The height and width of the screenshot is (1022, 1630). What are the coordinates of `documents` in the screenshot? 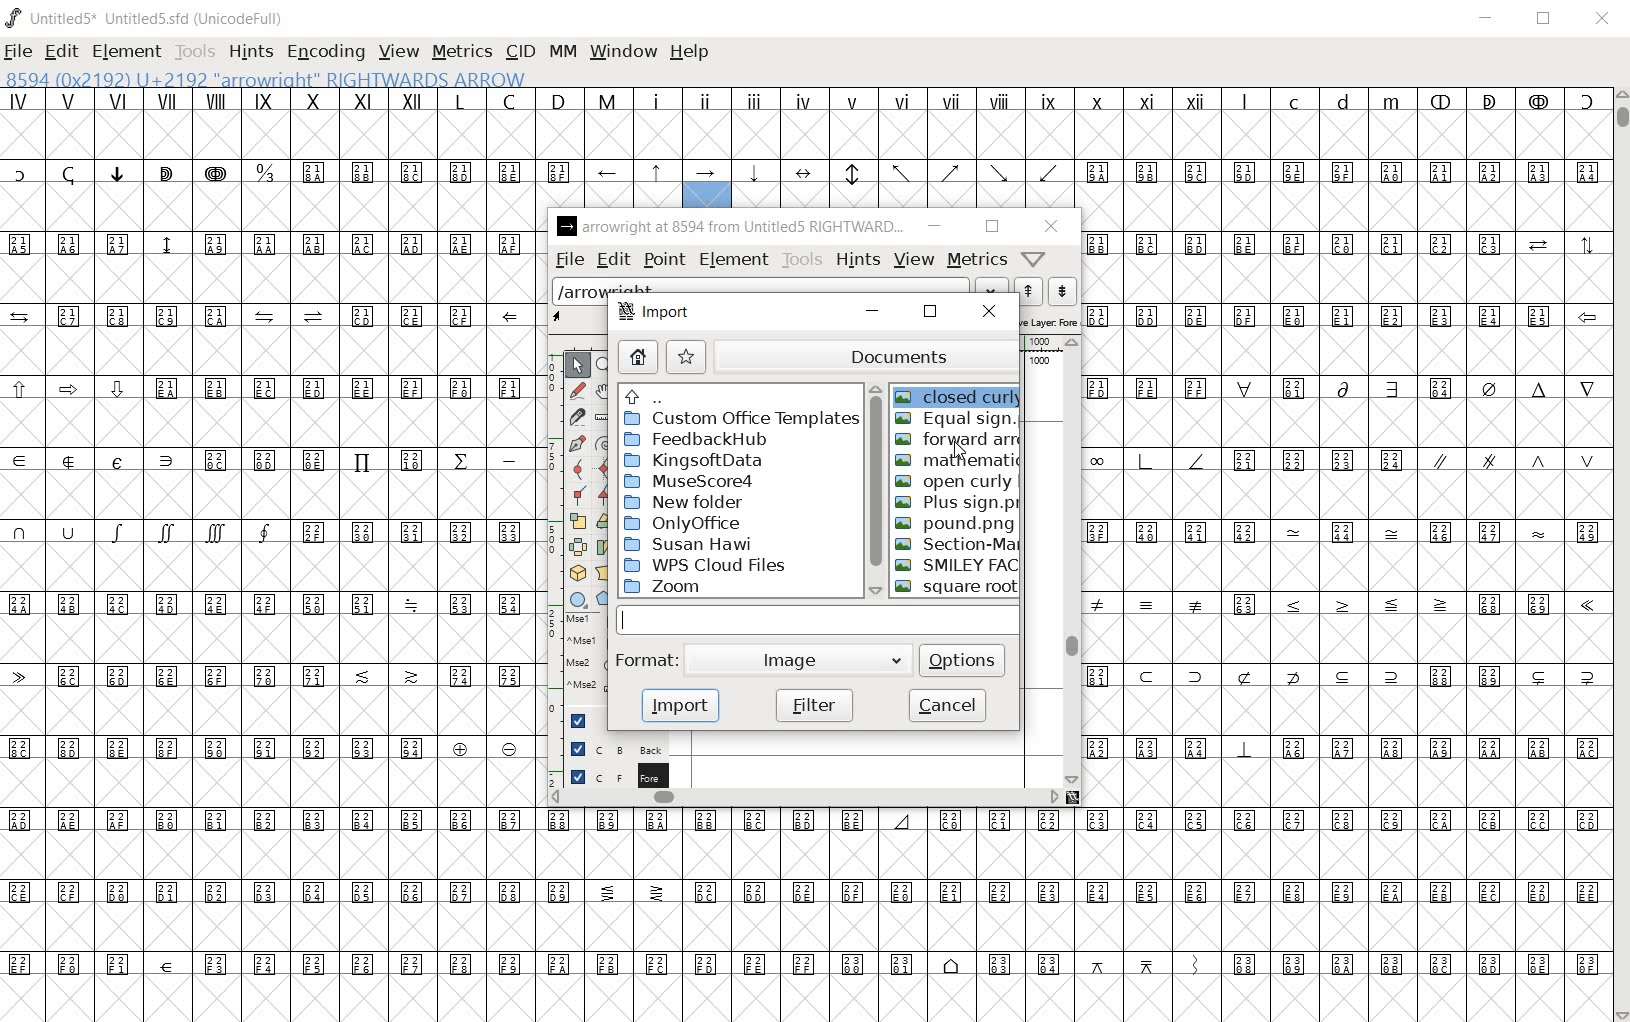 It's located at (869, 353).